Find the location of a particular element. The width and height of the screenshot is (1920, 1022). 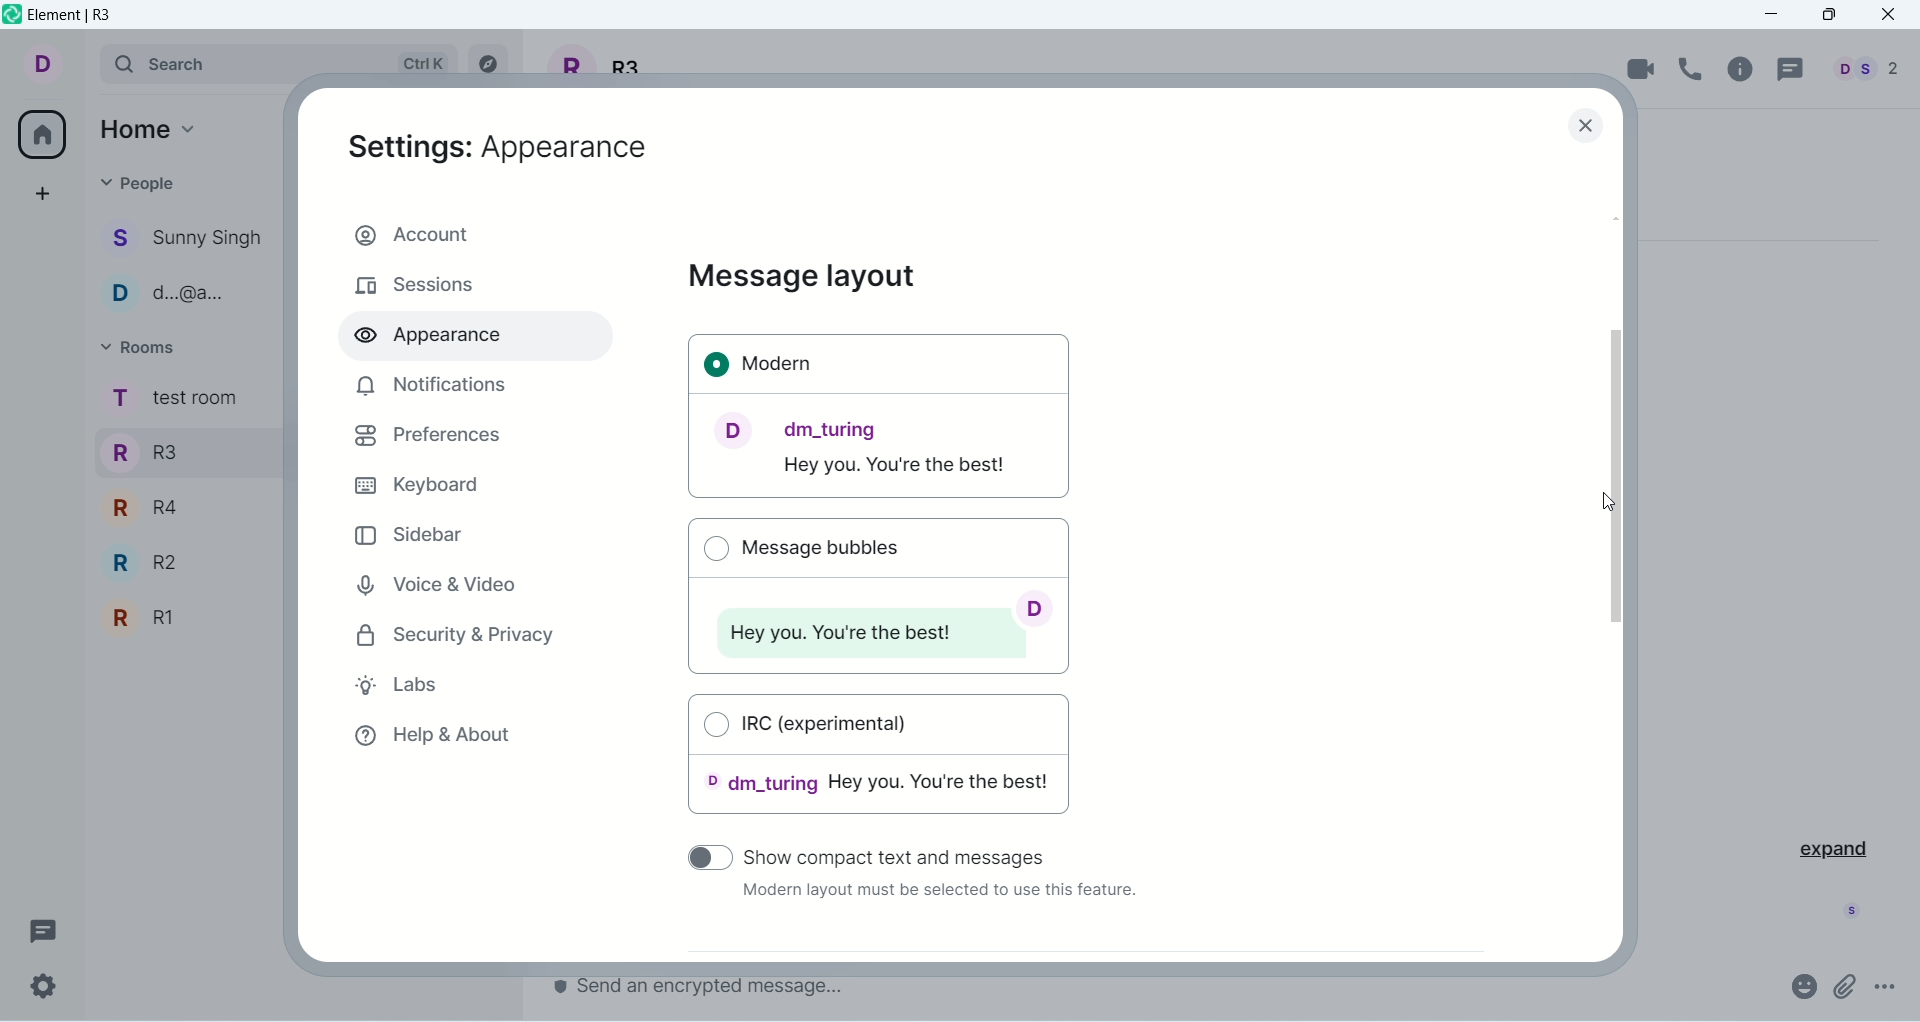

people is located at coordinates (185, 295).